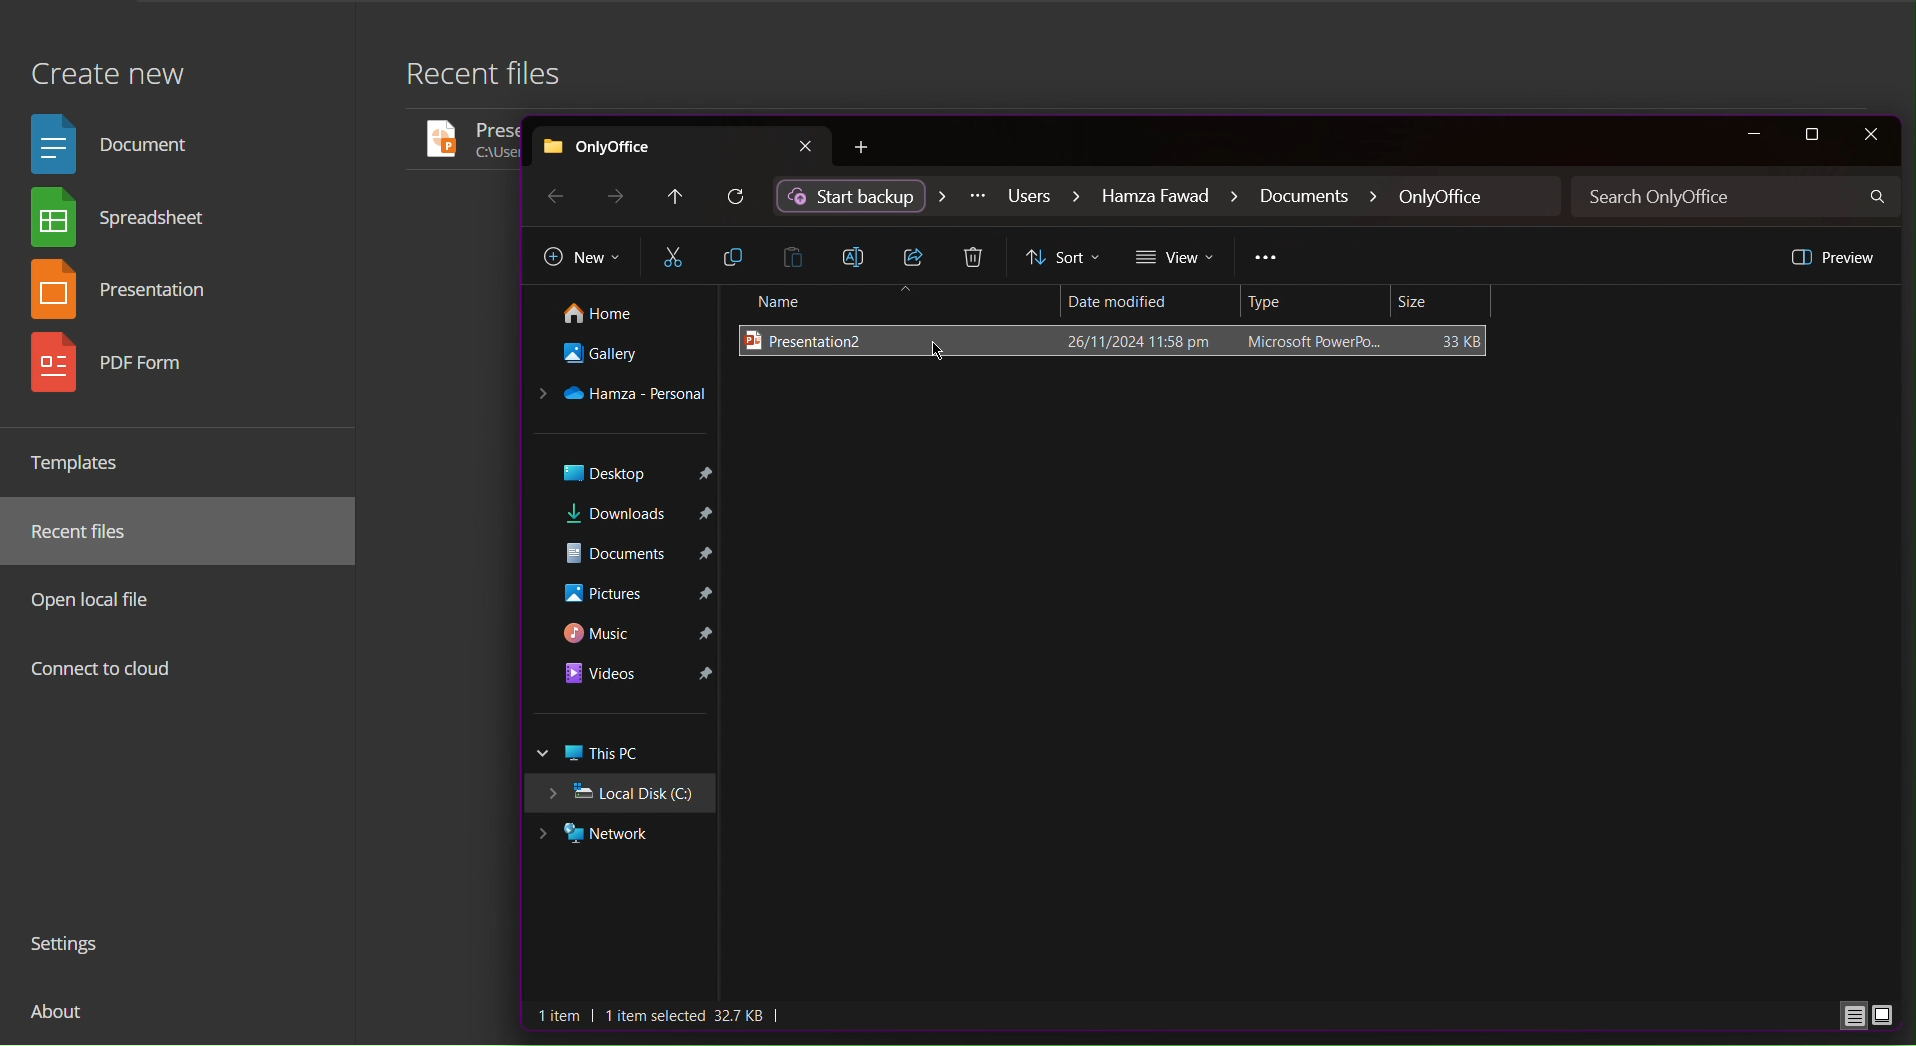 Image resolution: width=1916 pixels, height=1046 pixels. Describe the element at coordinates (91, 532) in the screenshot. I see `Recent Files` at that location.